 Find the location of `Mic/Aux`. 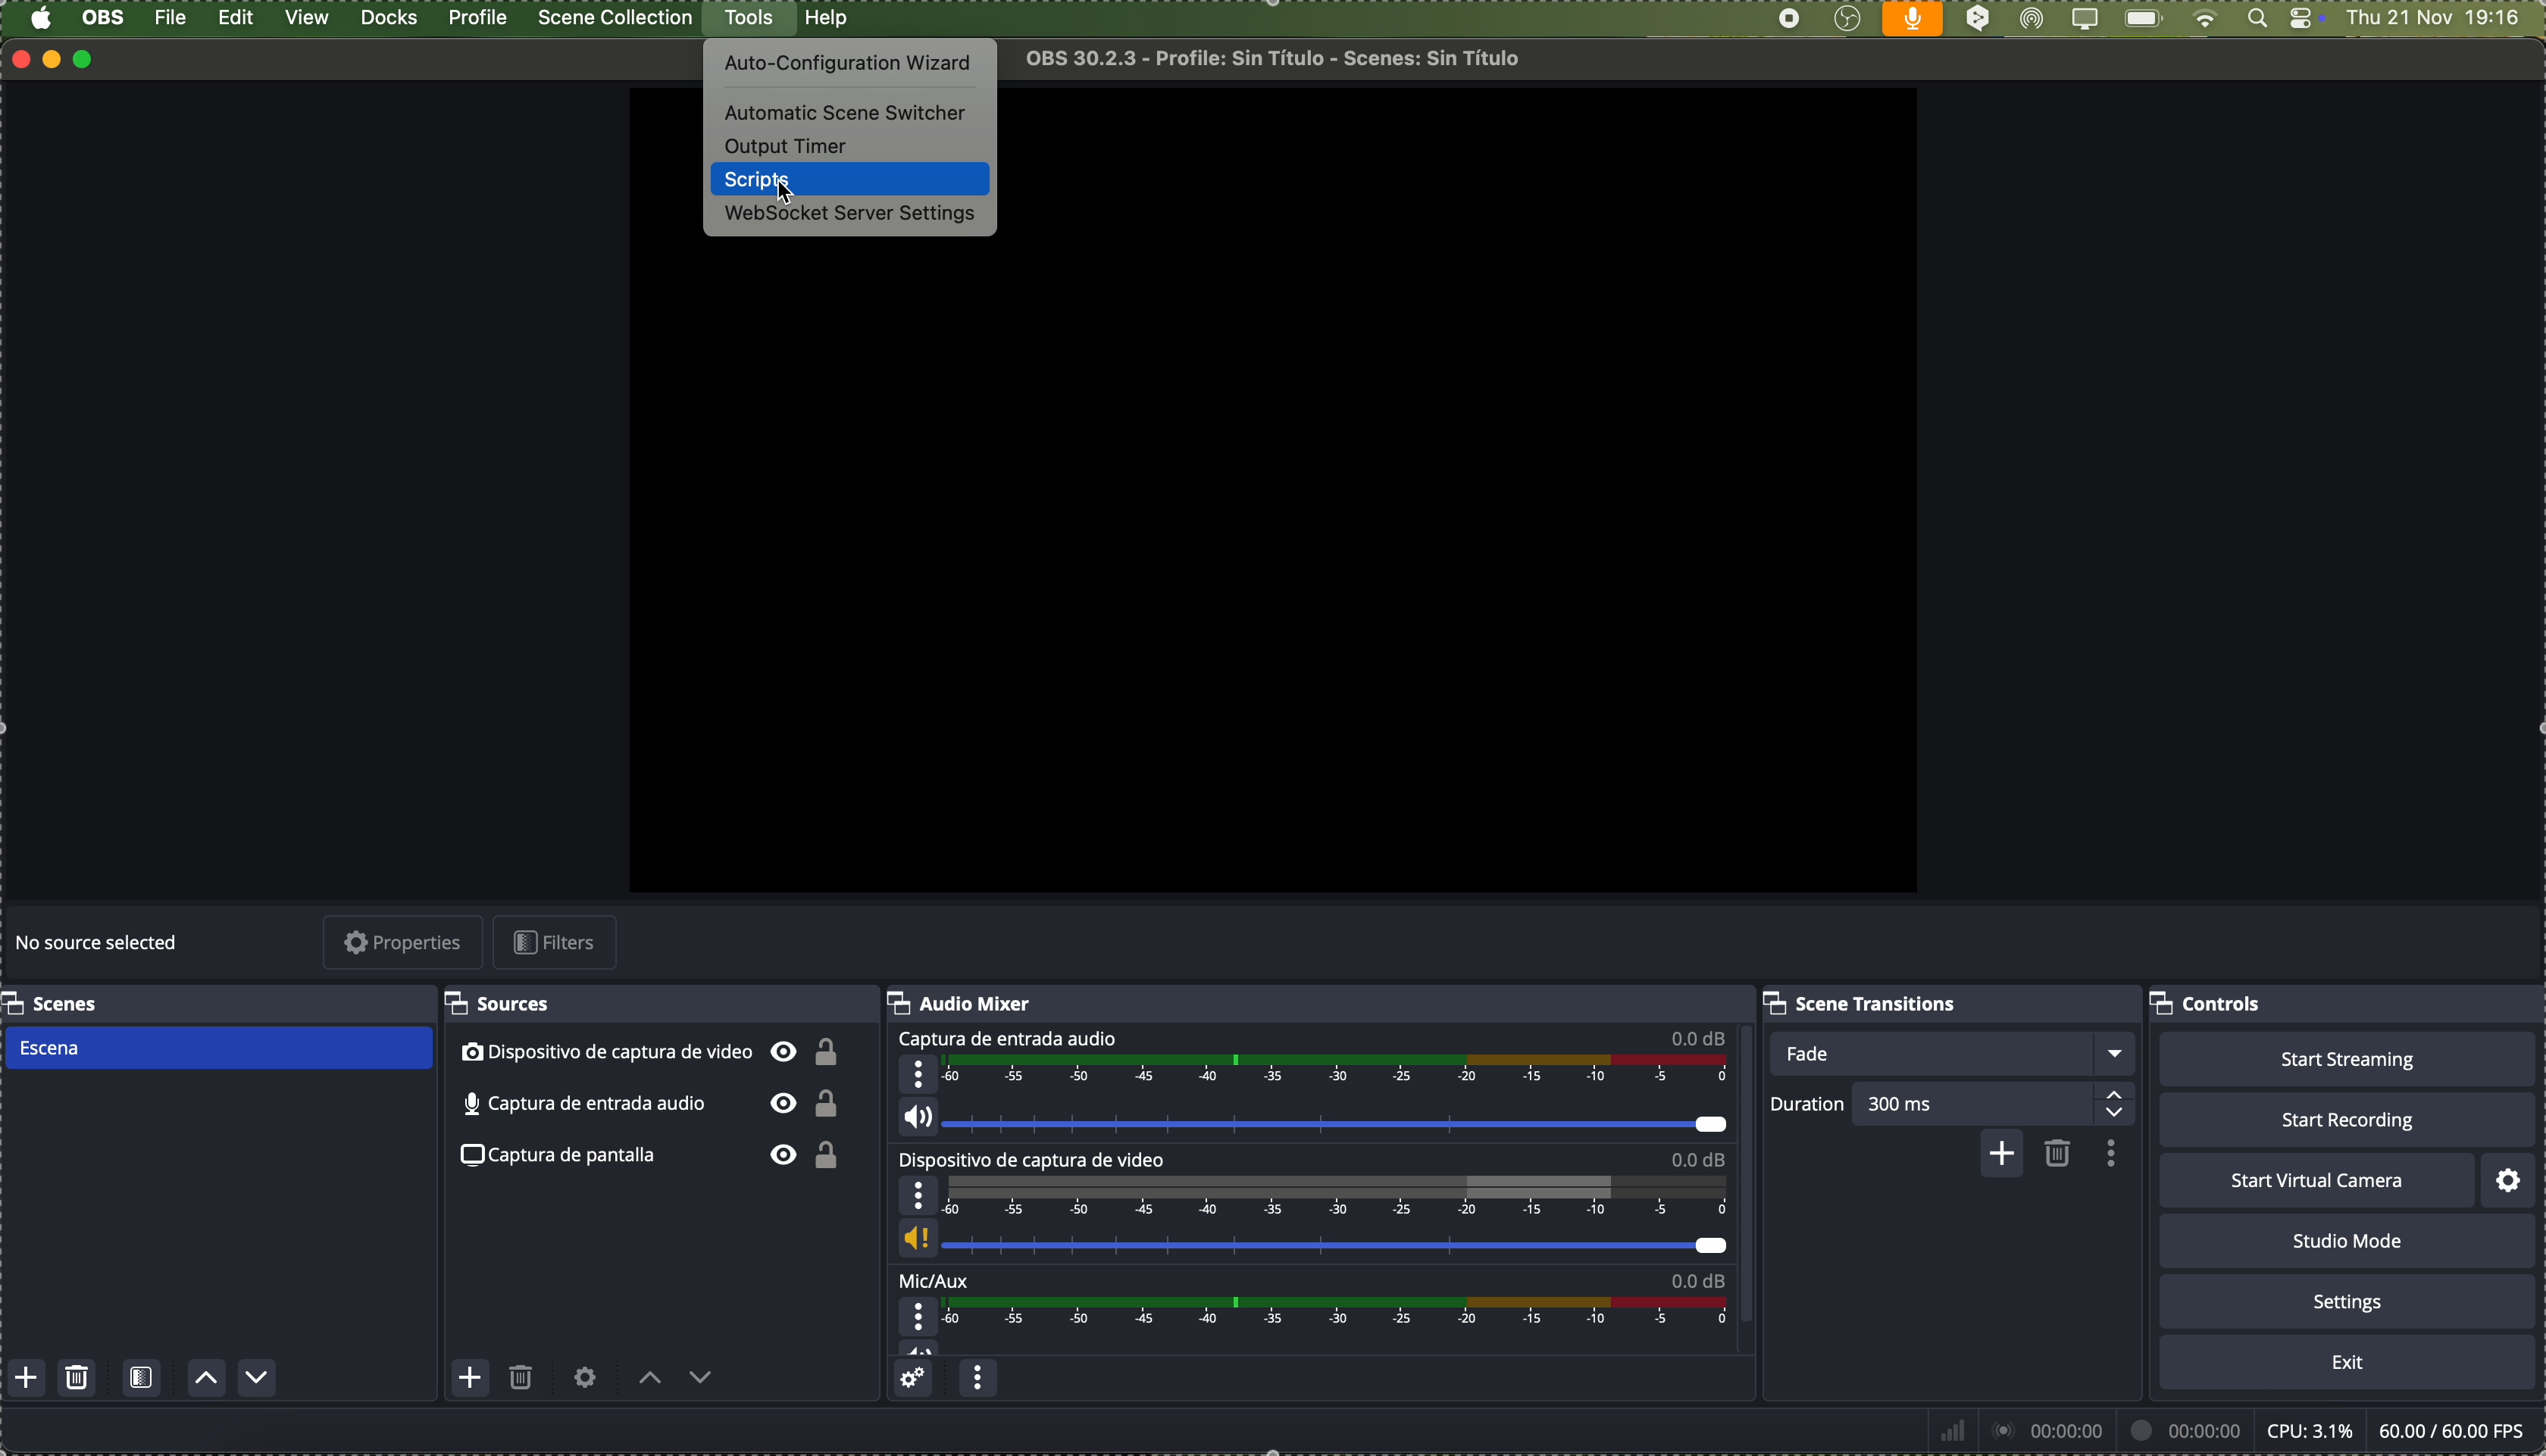

Mic/Aux is located at coordinates (1306, 1314).